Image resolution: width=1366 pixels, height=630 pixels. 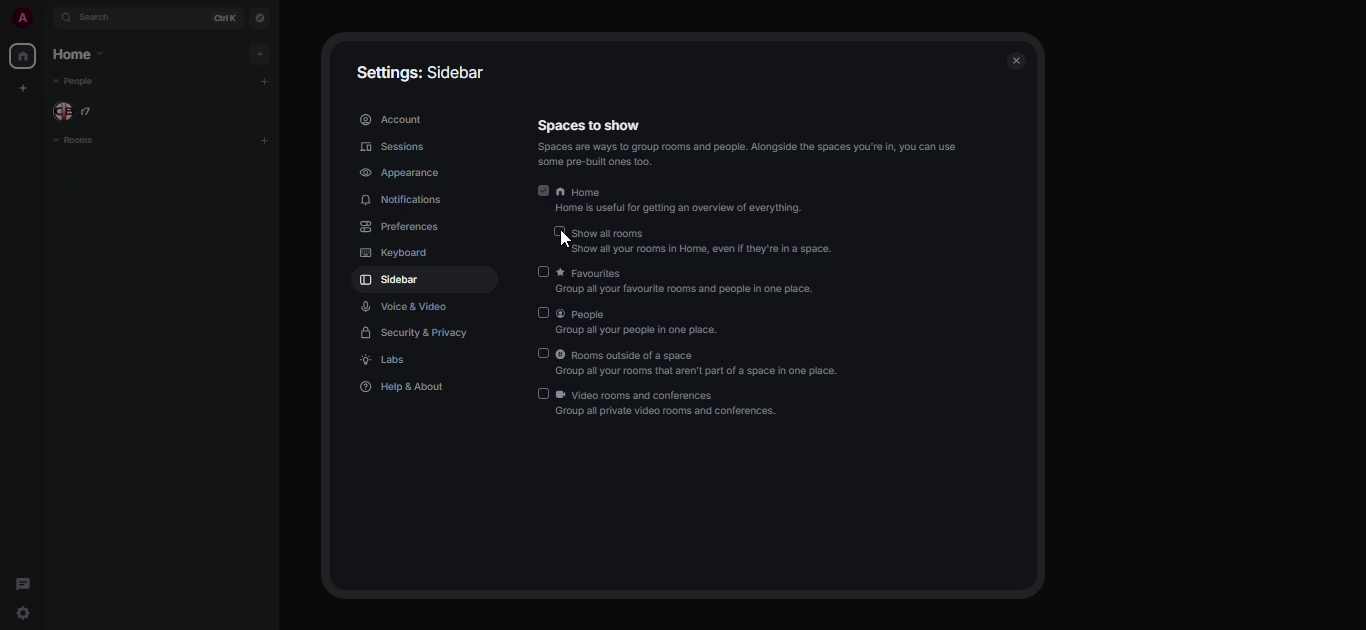 What do you see at coordinates (266, 140) in the screenshot?
I see `add` at bounding box center [266, 140].